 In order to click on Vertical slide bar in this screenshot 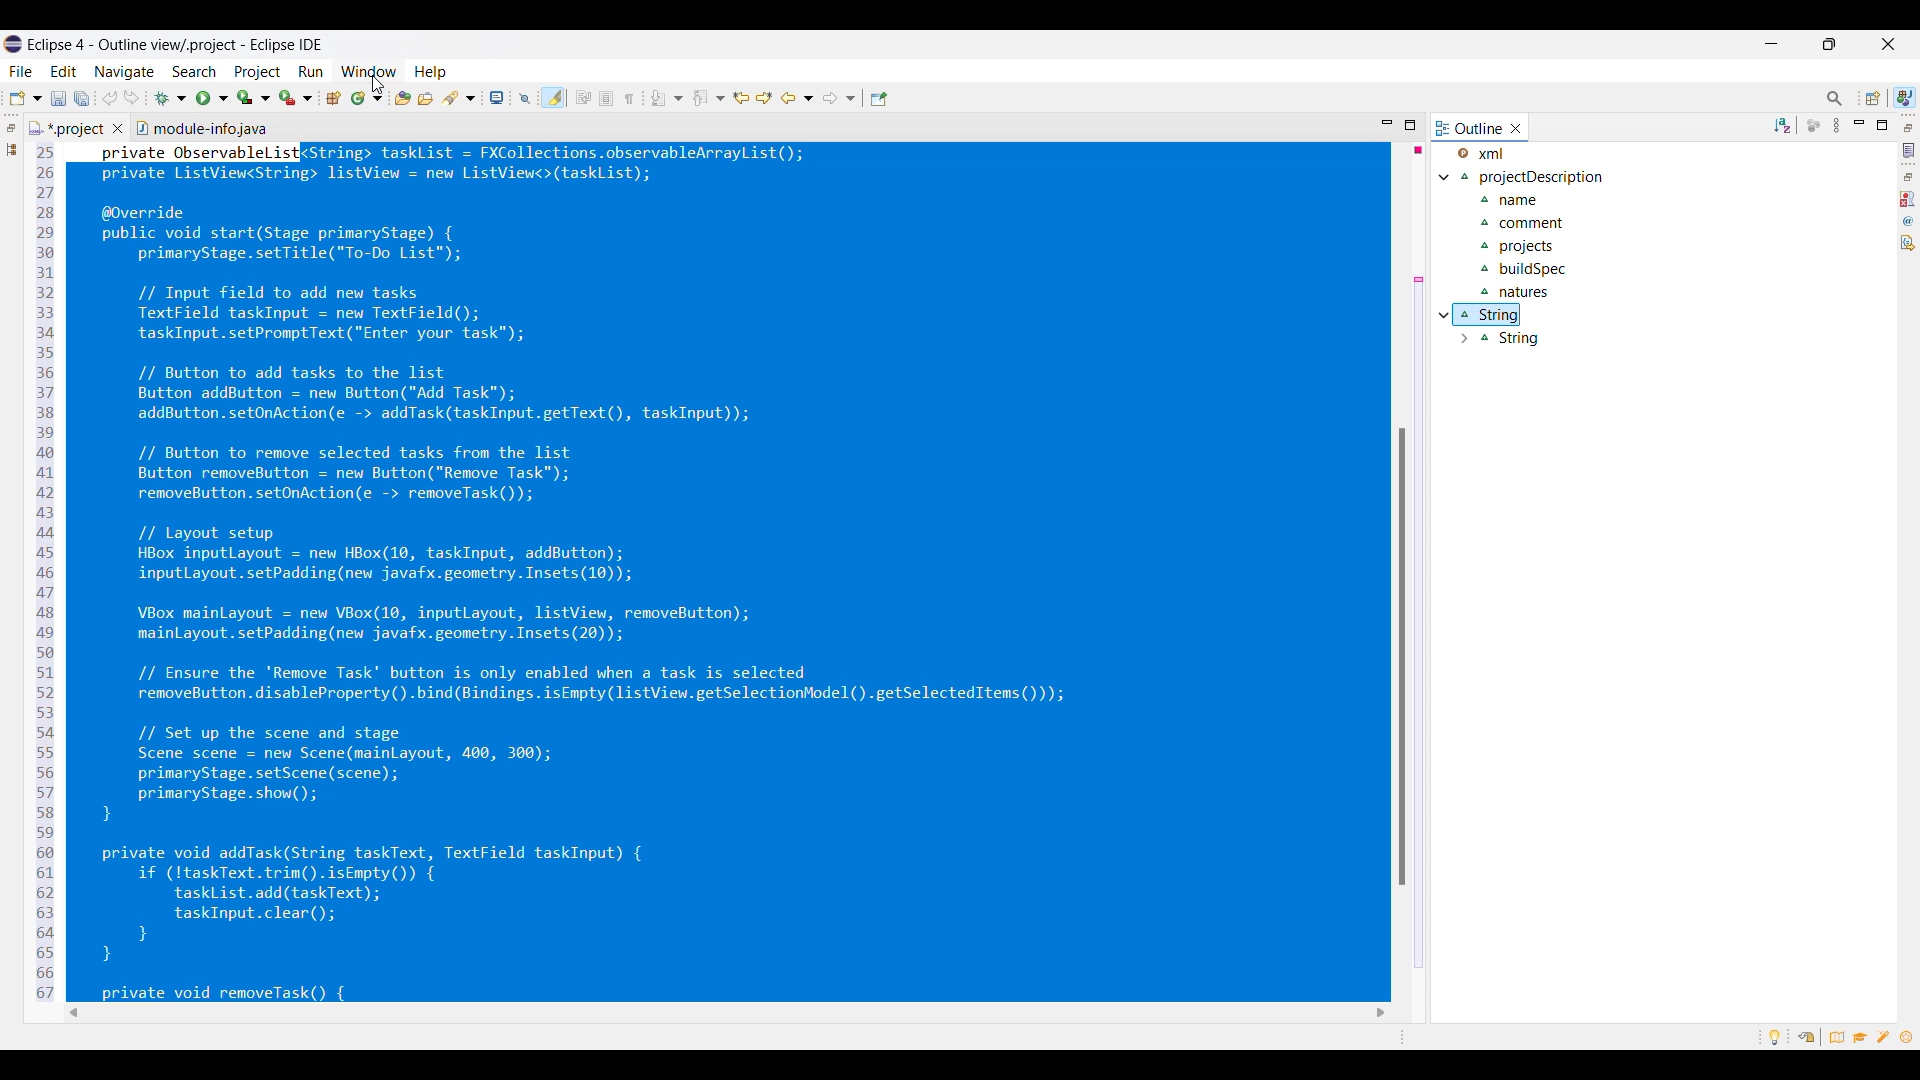, I will do `click(1402, 656)`.